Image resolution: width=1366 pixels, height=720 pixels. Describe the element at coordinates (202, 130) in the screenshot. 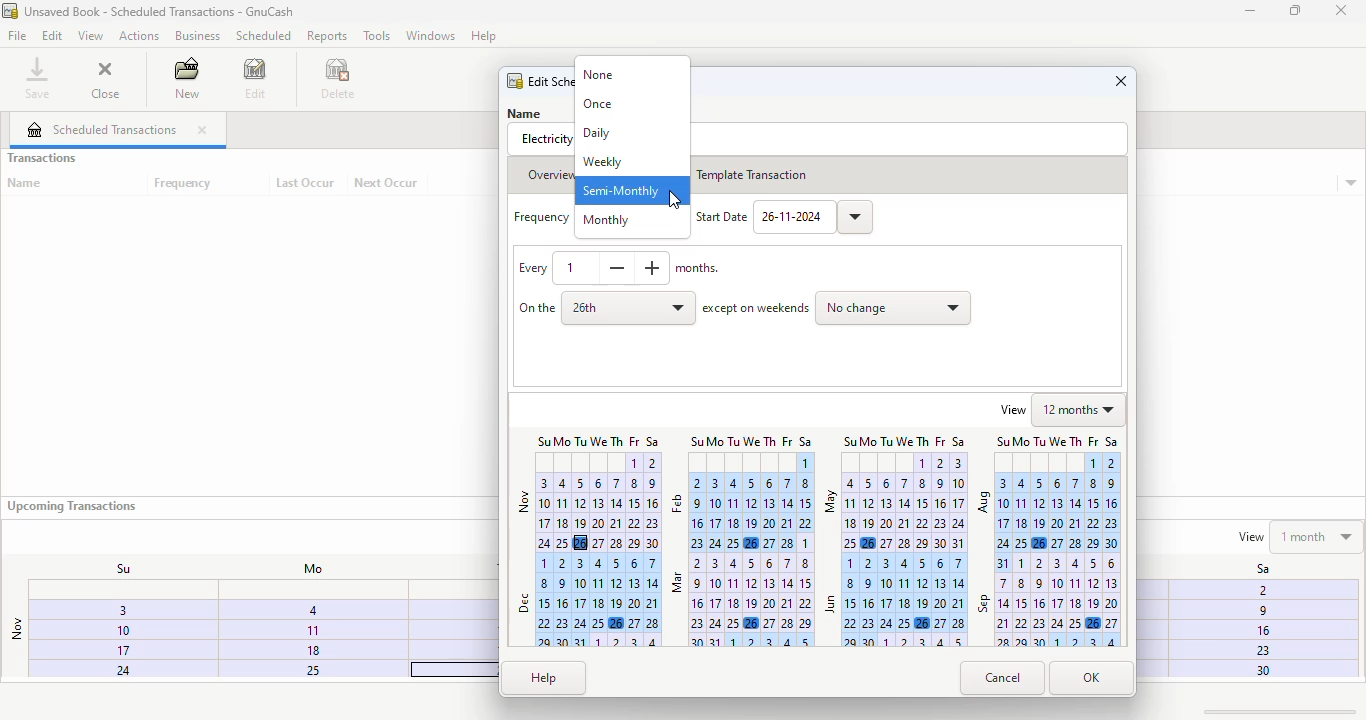

I see `close` at that location.